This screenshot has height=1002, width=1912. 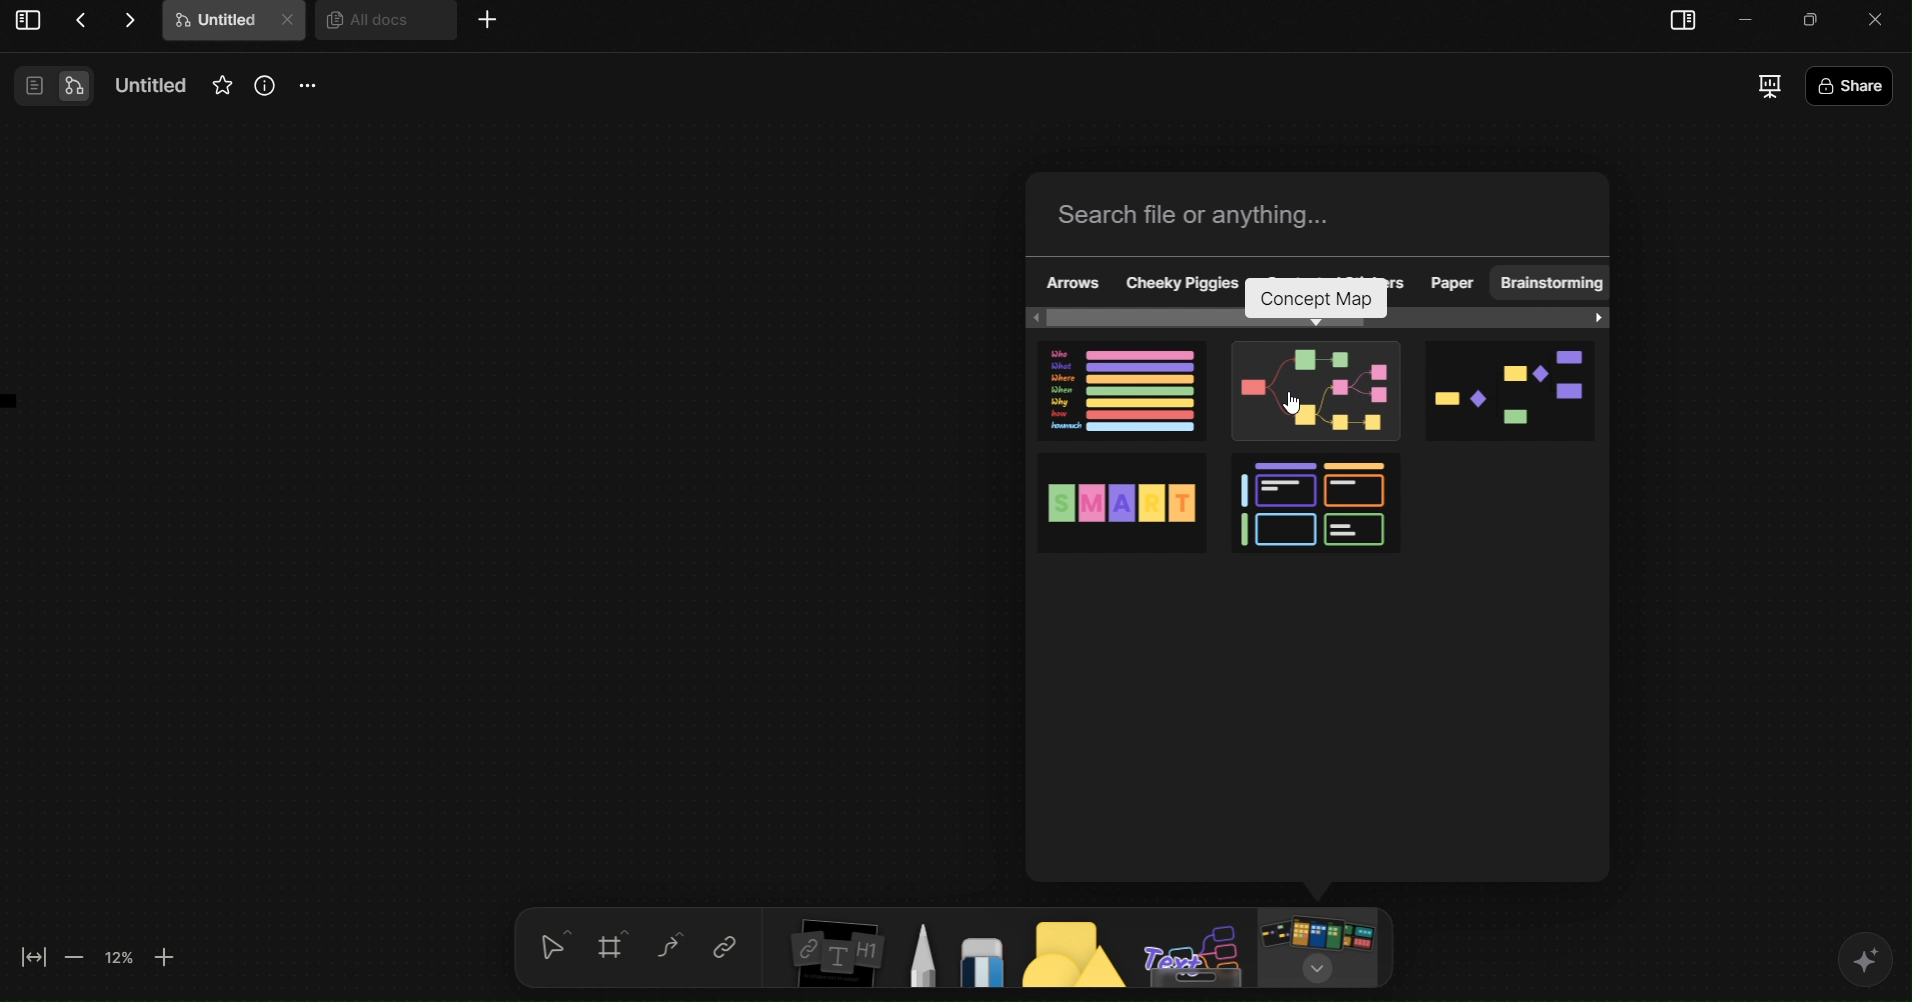 I want to click on 4-Quadrant Matrix, so click(x=1310, y=507).